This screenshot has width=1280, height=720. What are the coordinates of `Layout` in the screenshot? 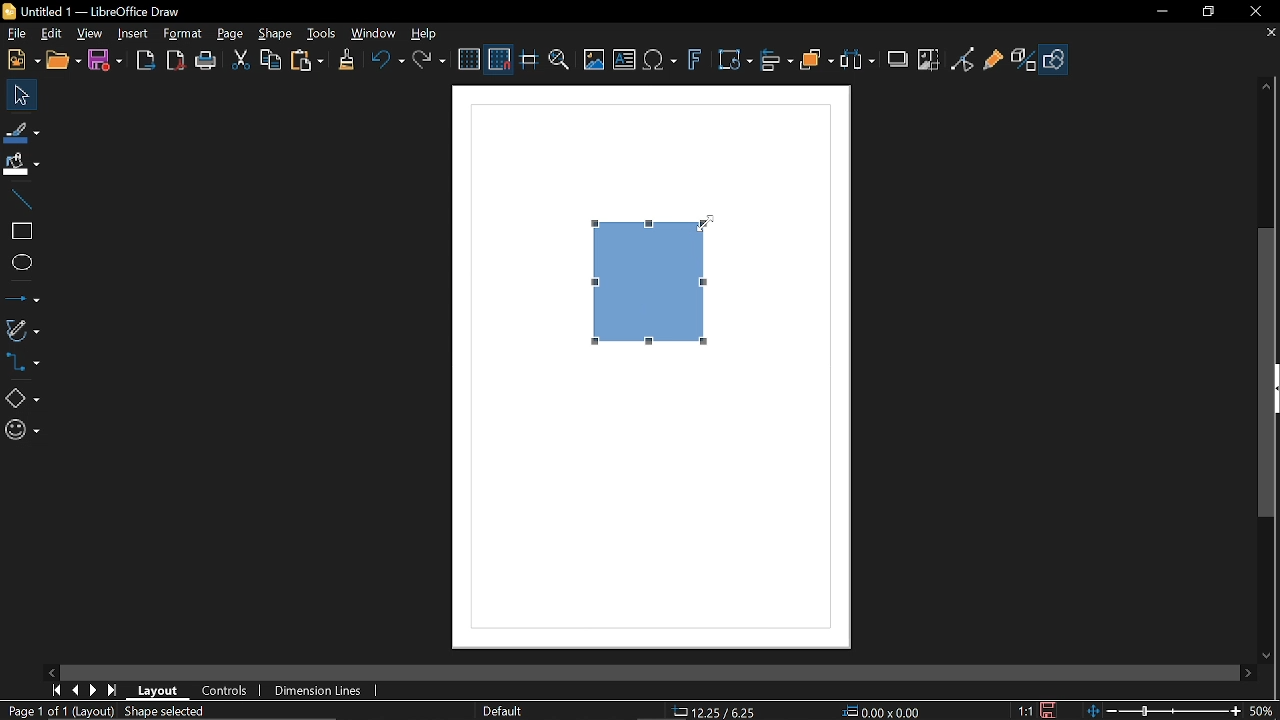 It's located at (157, 691).